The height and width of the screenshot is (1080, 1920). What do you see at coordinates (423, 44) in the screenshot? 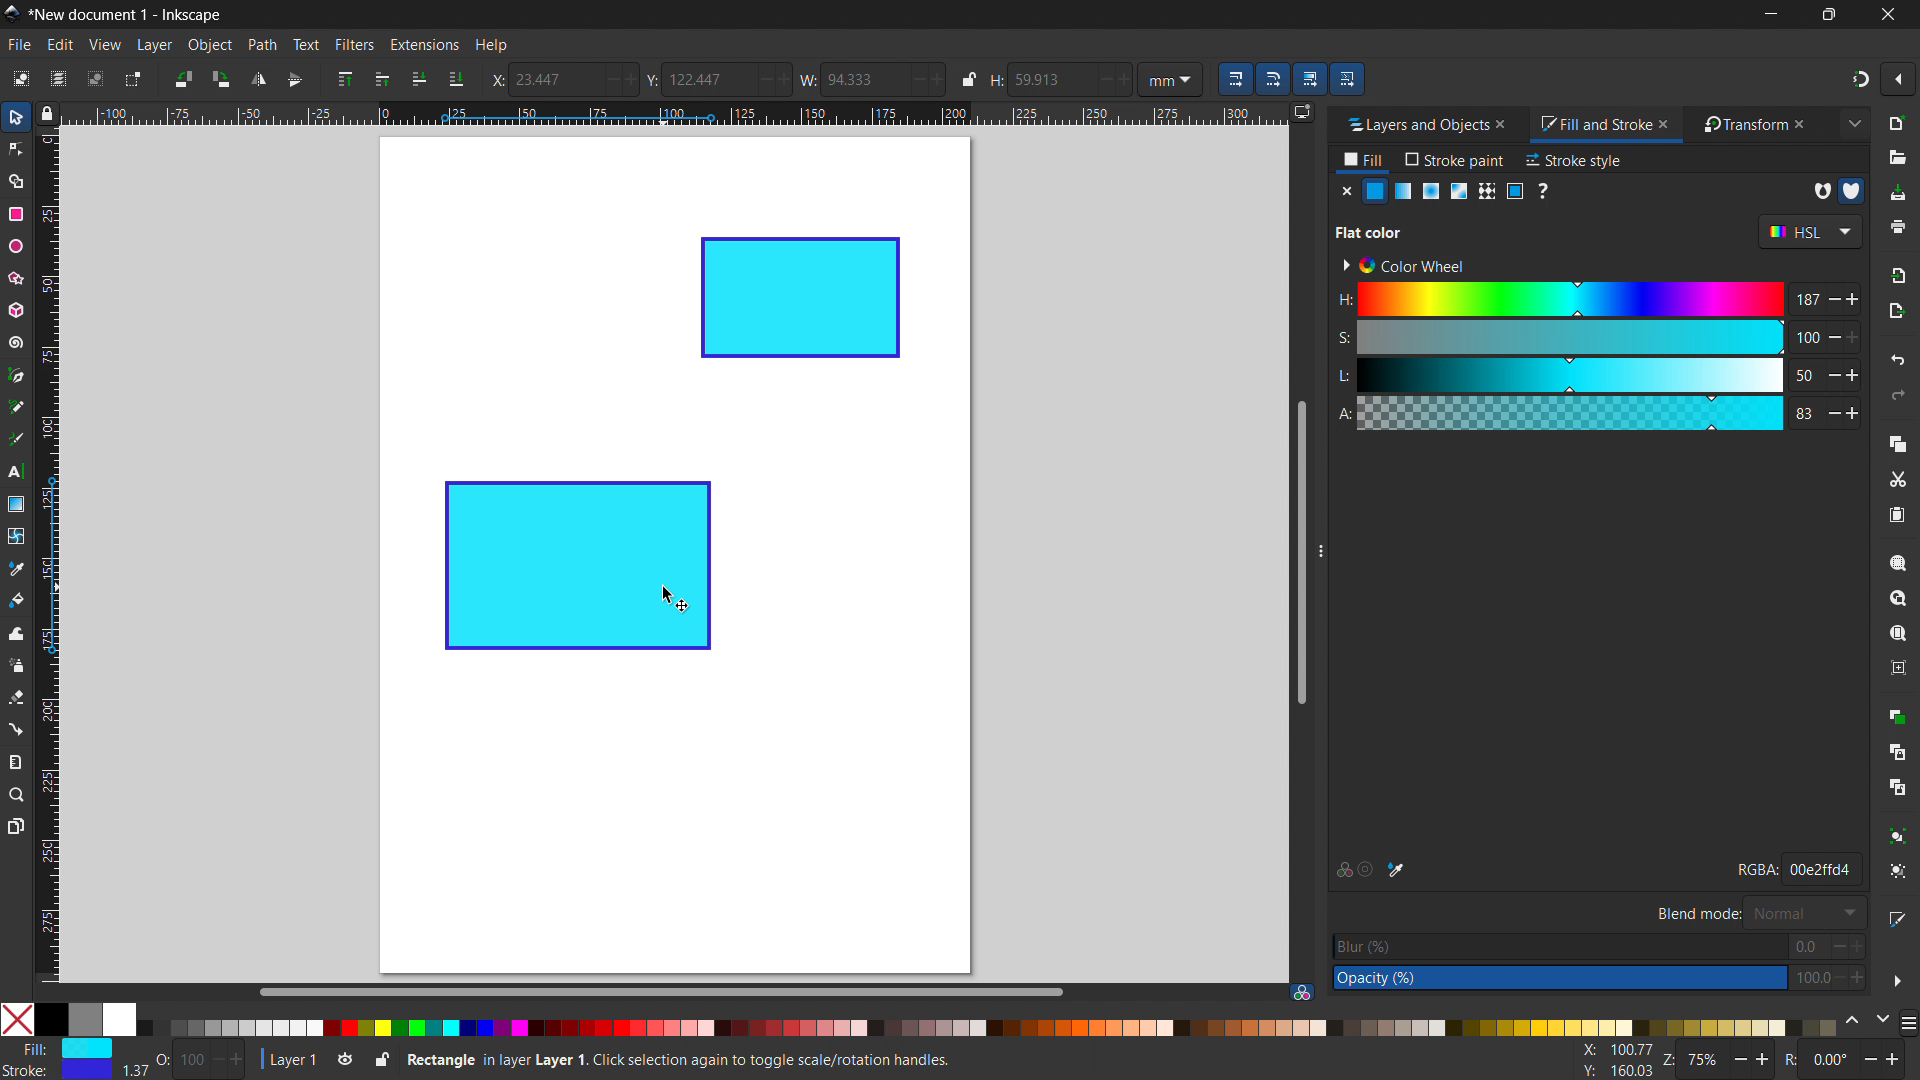
I see `extensions` at bounding box center [423, 44].